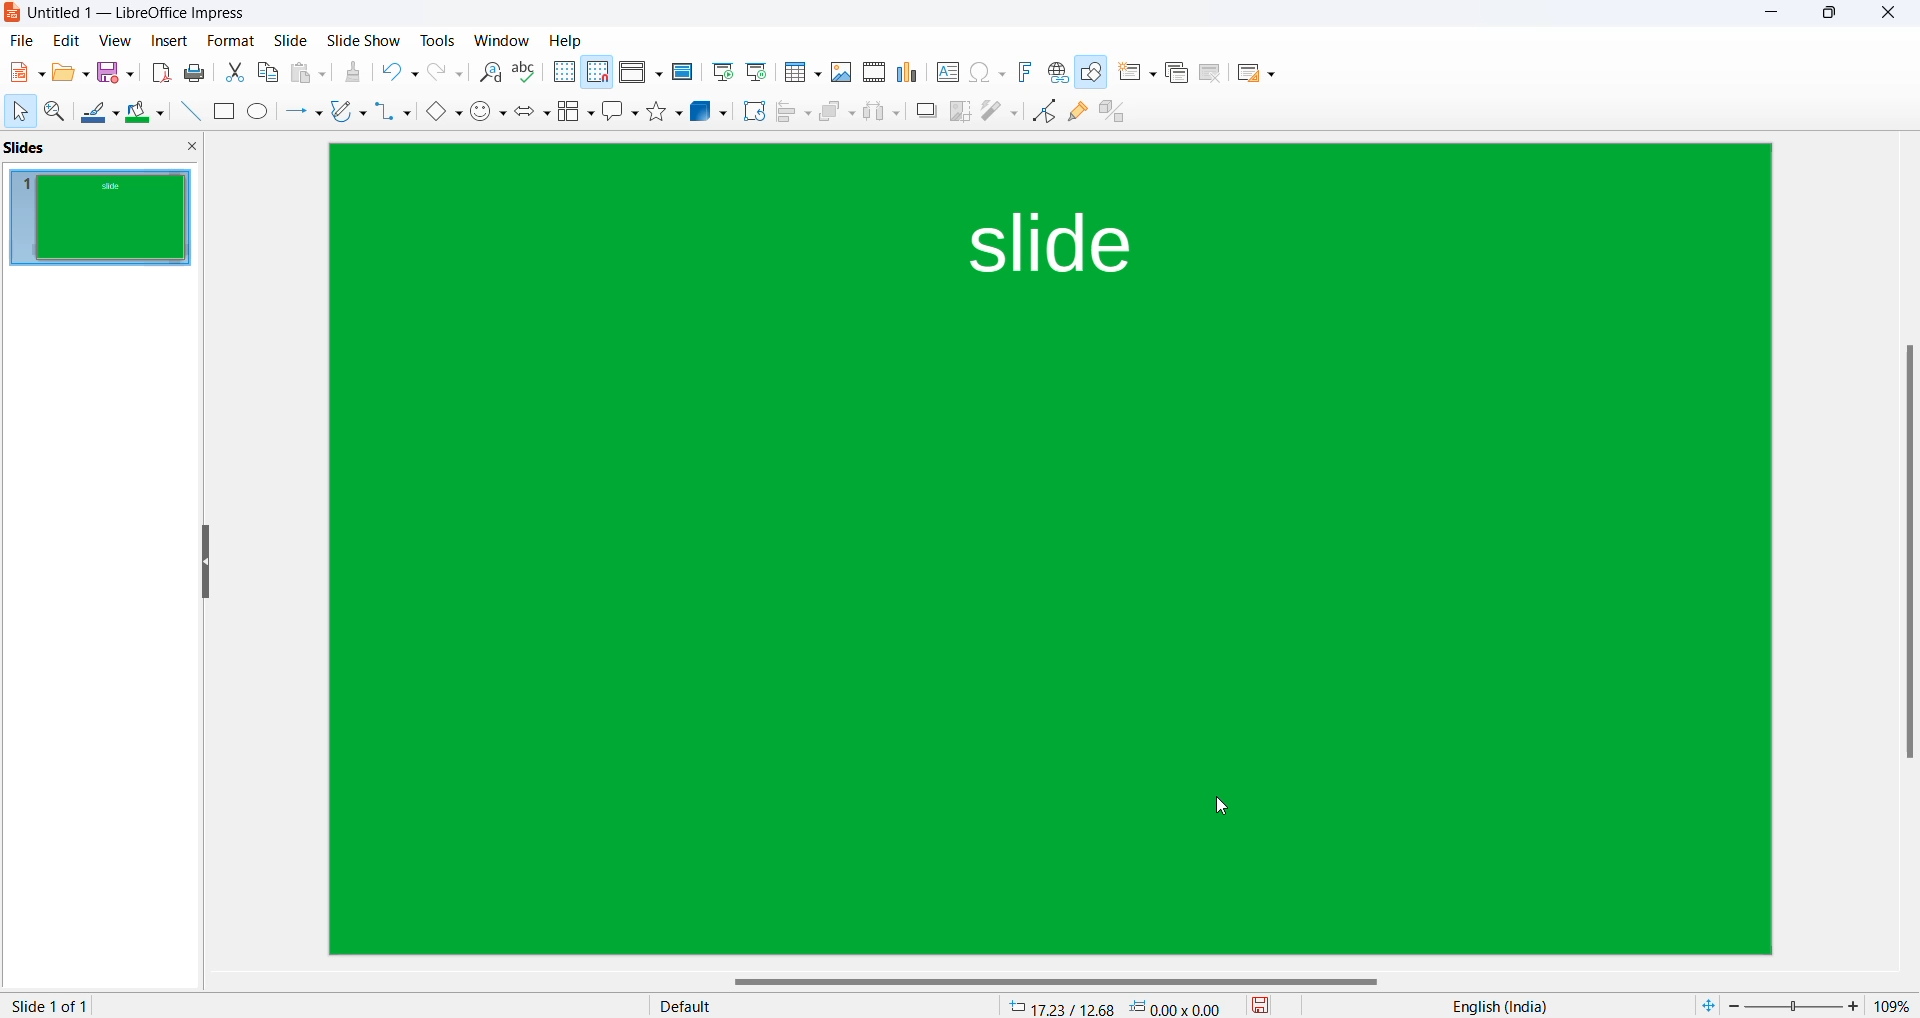  Describe the element at coordinates (1079, 115) in the screenshot. I see `show glue point function` at that location.